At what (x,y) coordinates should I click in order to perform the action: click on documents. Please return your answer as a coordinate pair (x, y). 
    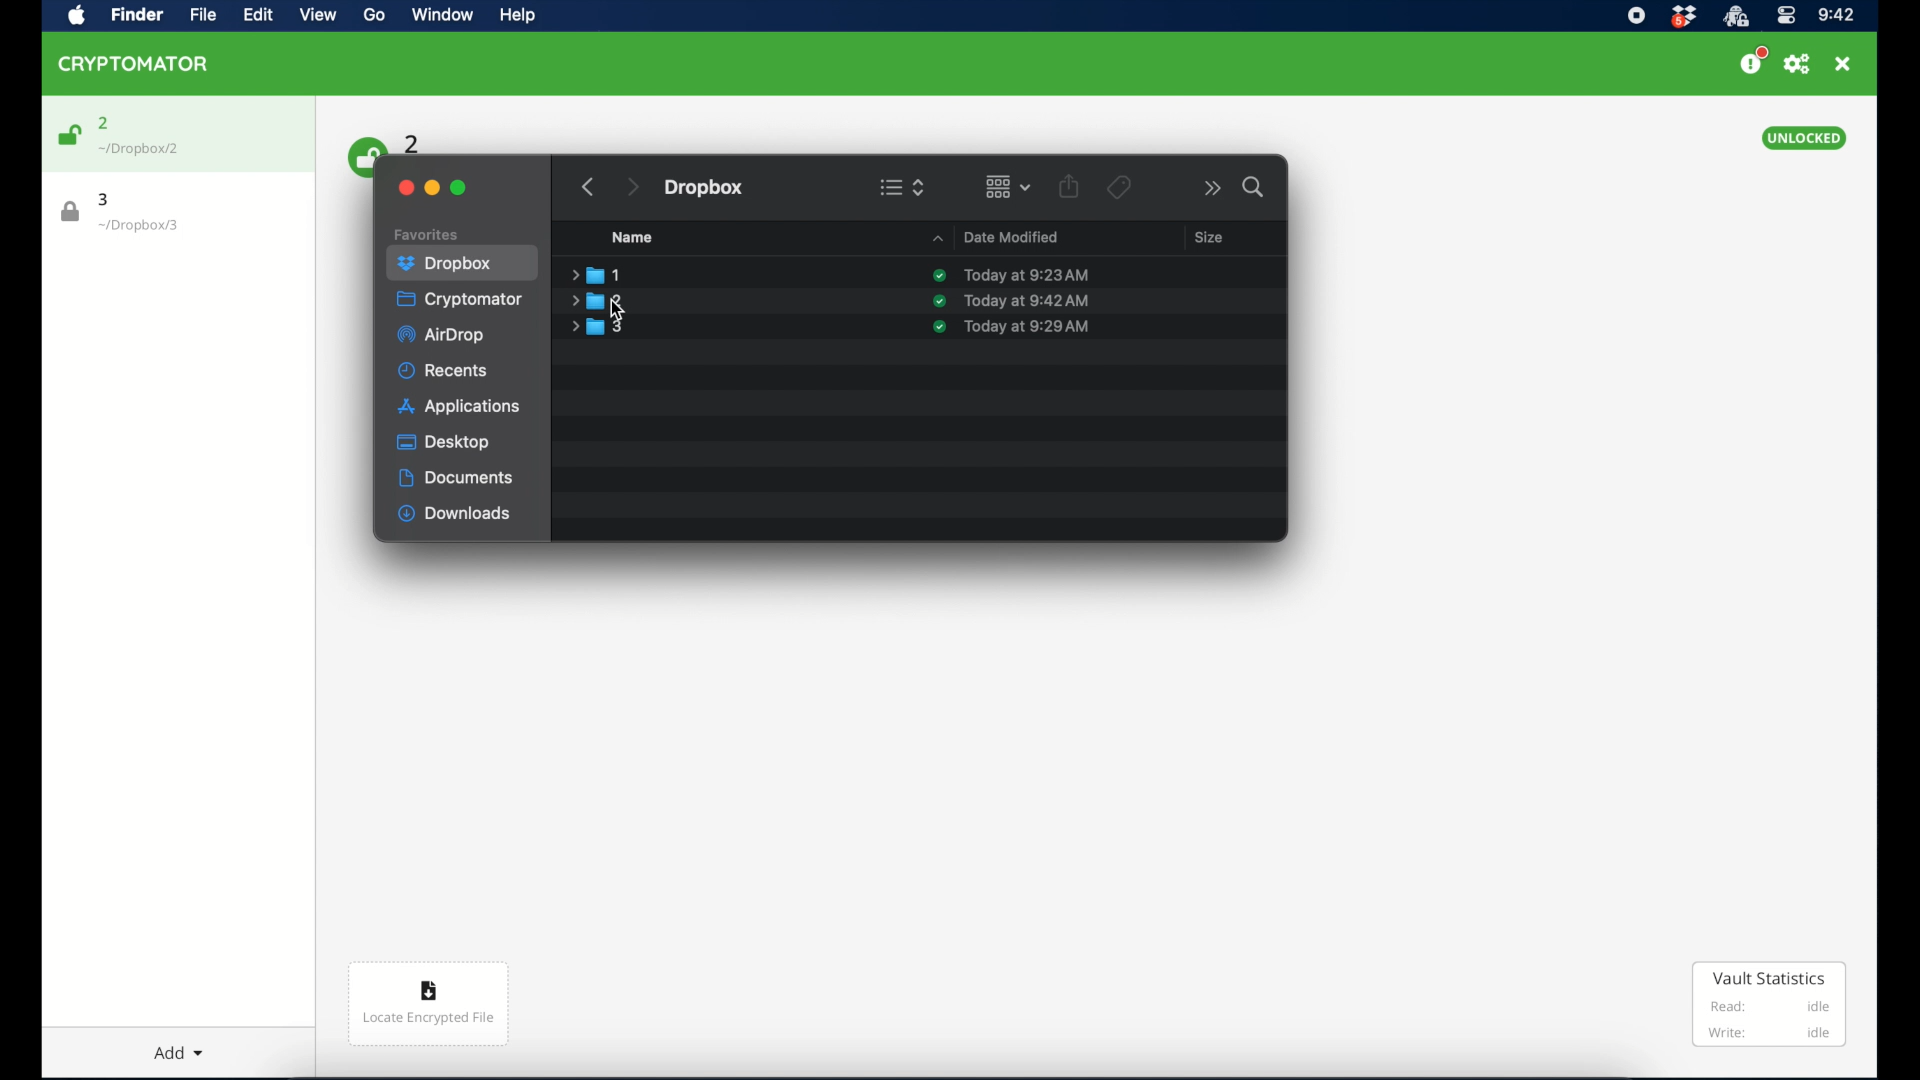
    Looking at the image, I should click on (456, 478).